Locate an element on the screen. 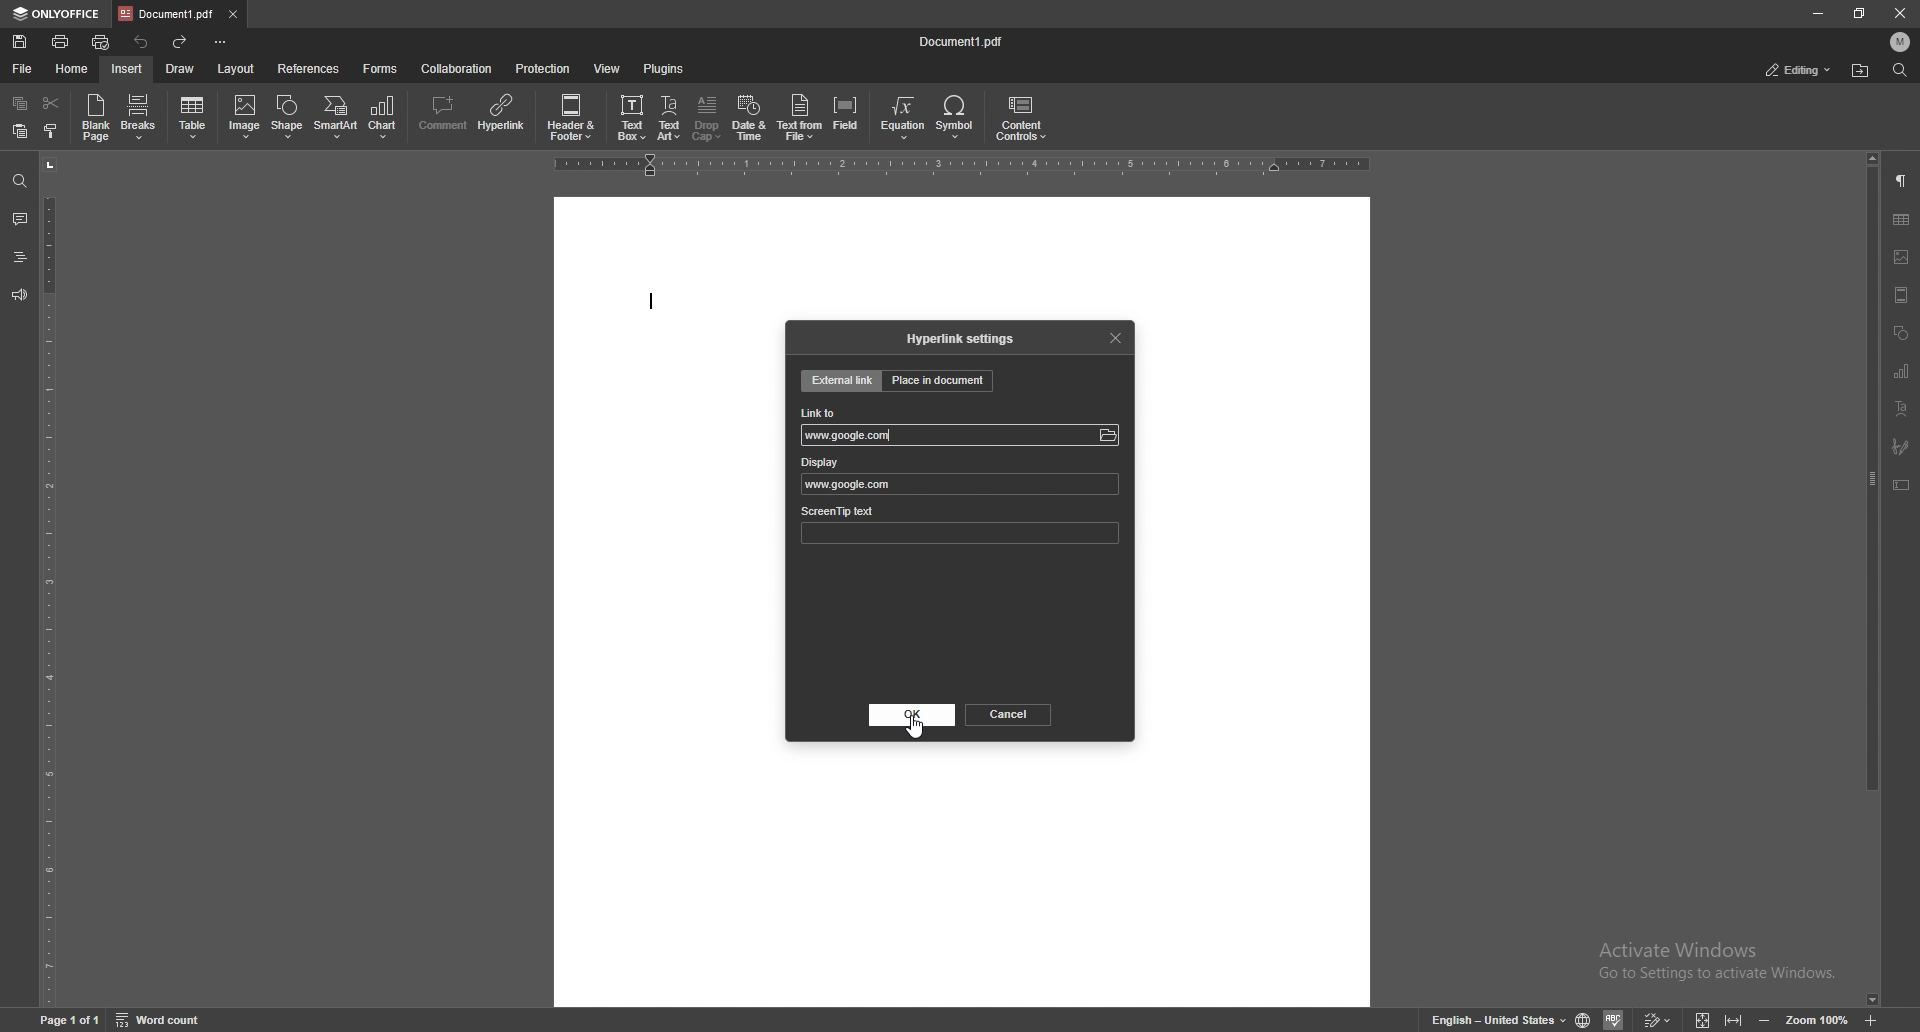  plugins is located at coordinates (663, 68).